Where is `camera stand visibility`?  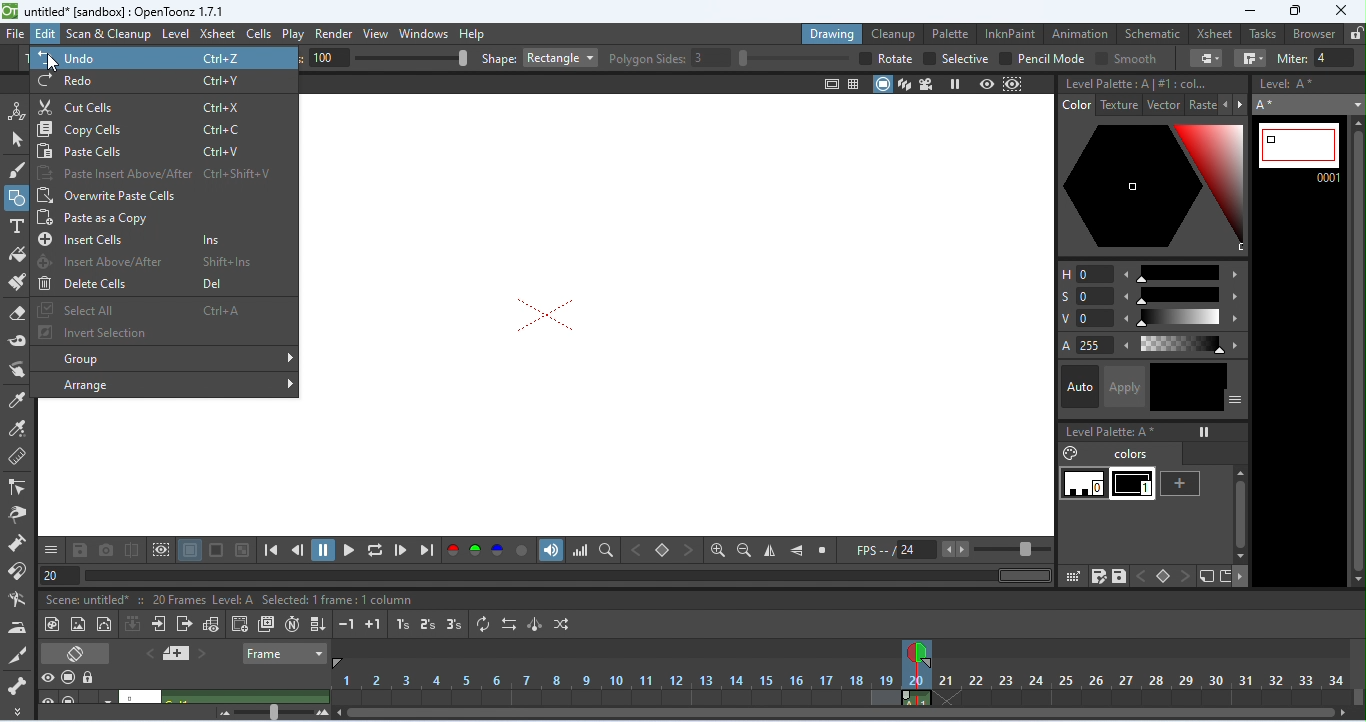
camera stand visibility is located at coordinates (74, 698).